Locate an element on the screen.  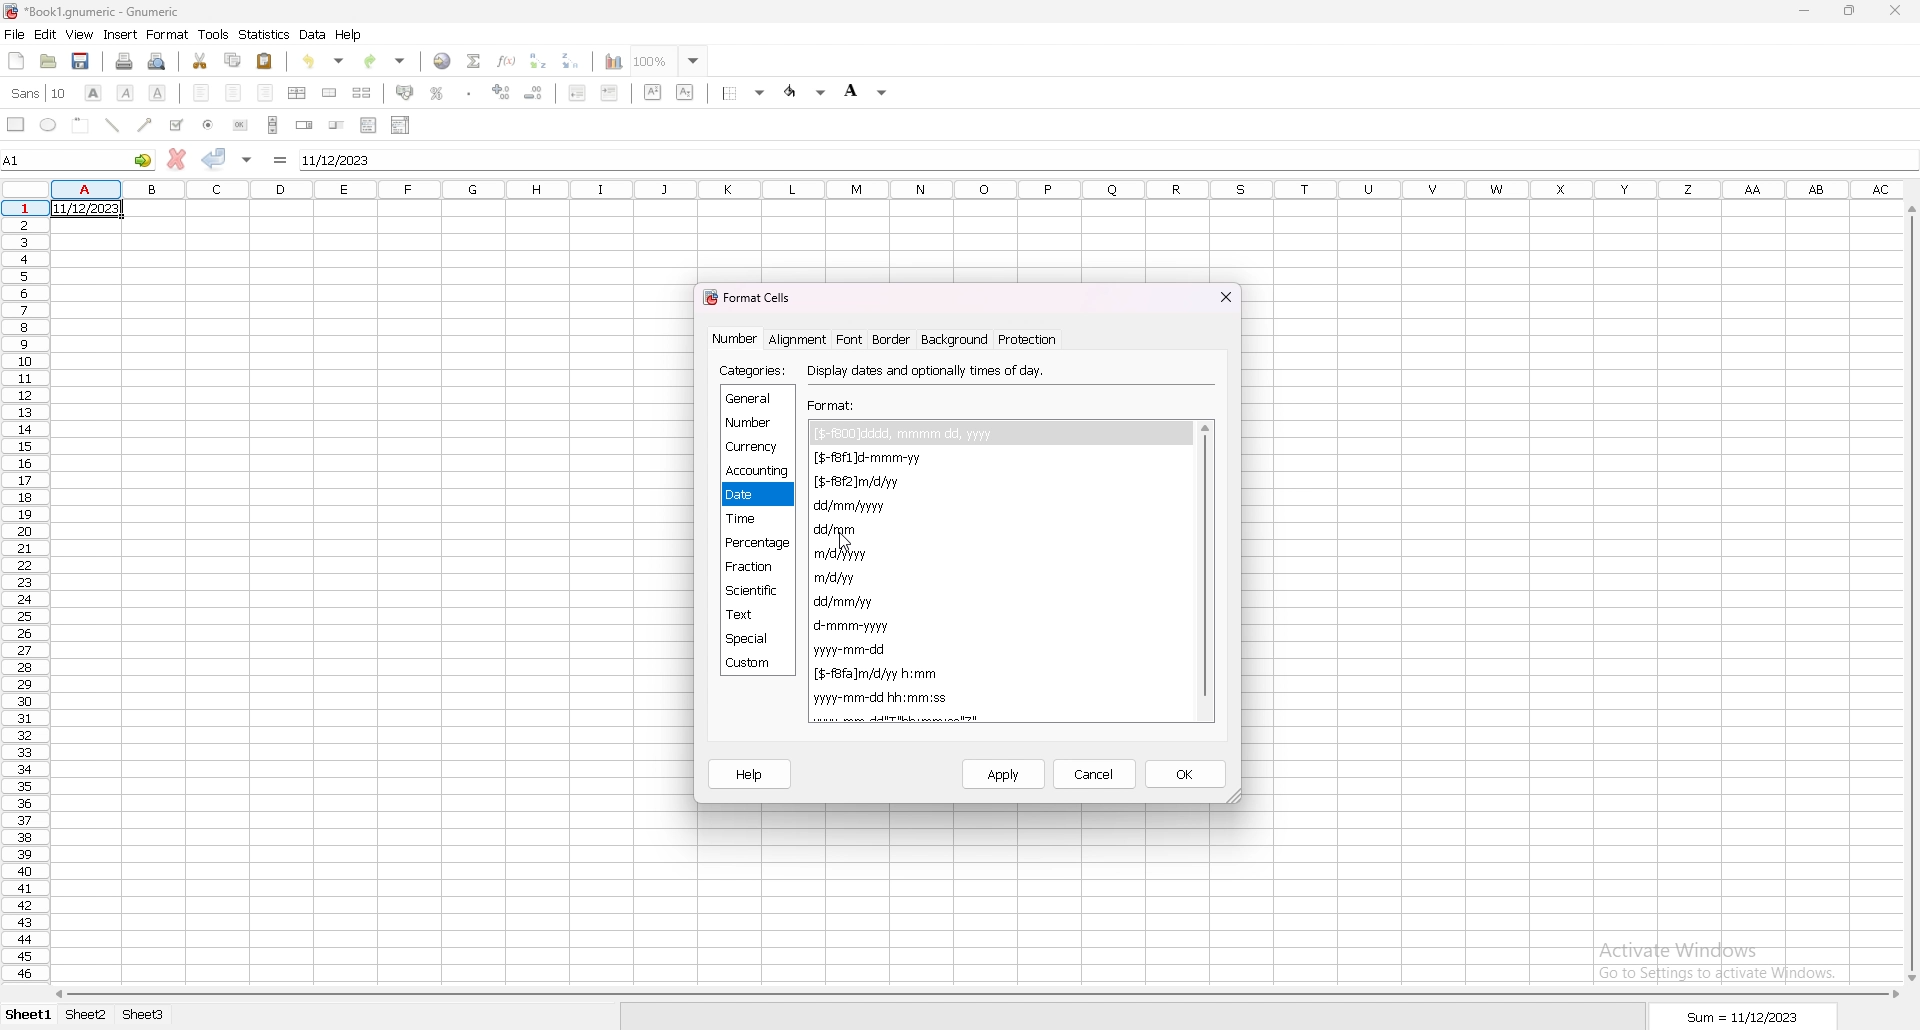
minimize is located at coordinates (1804, 13).